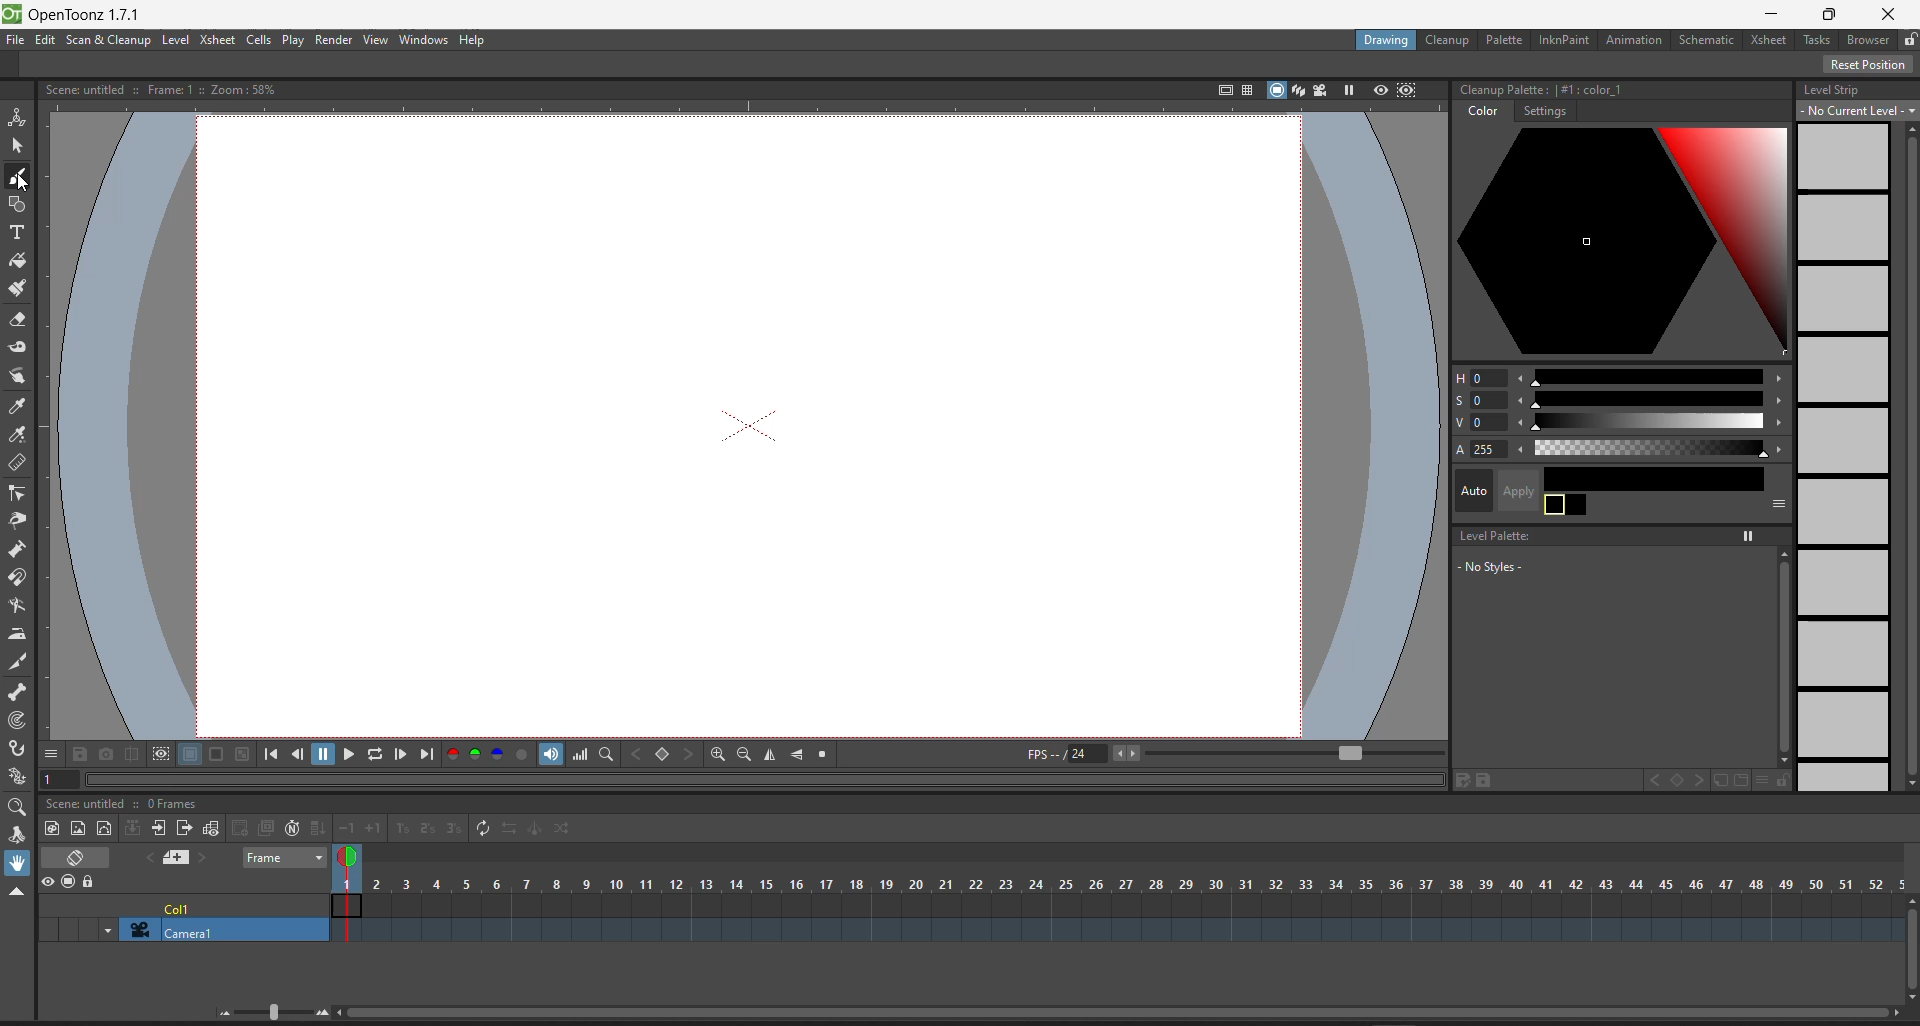  I want to click on ruler tool, so click(21, 465).